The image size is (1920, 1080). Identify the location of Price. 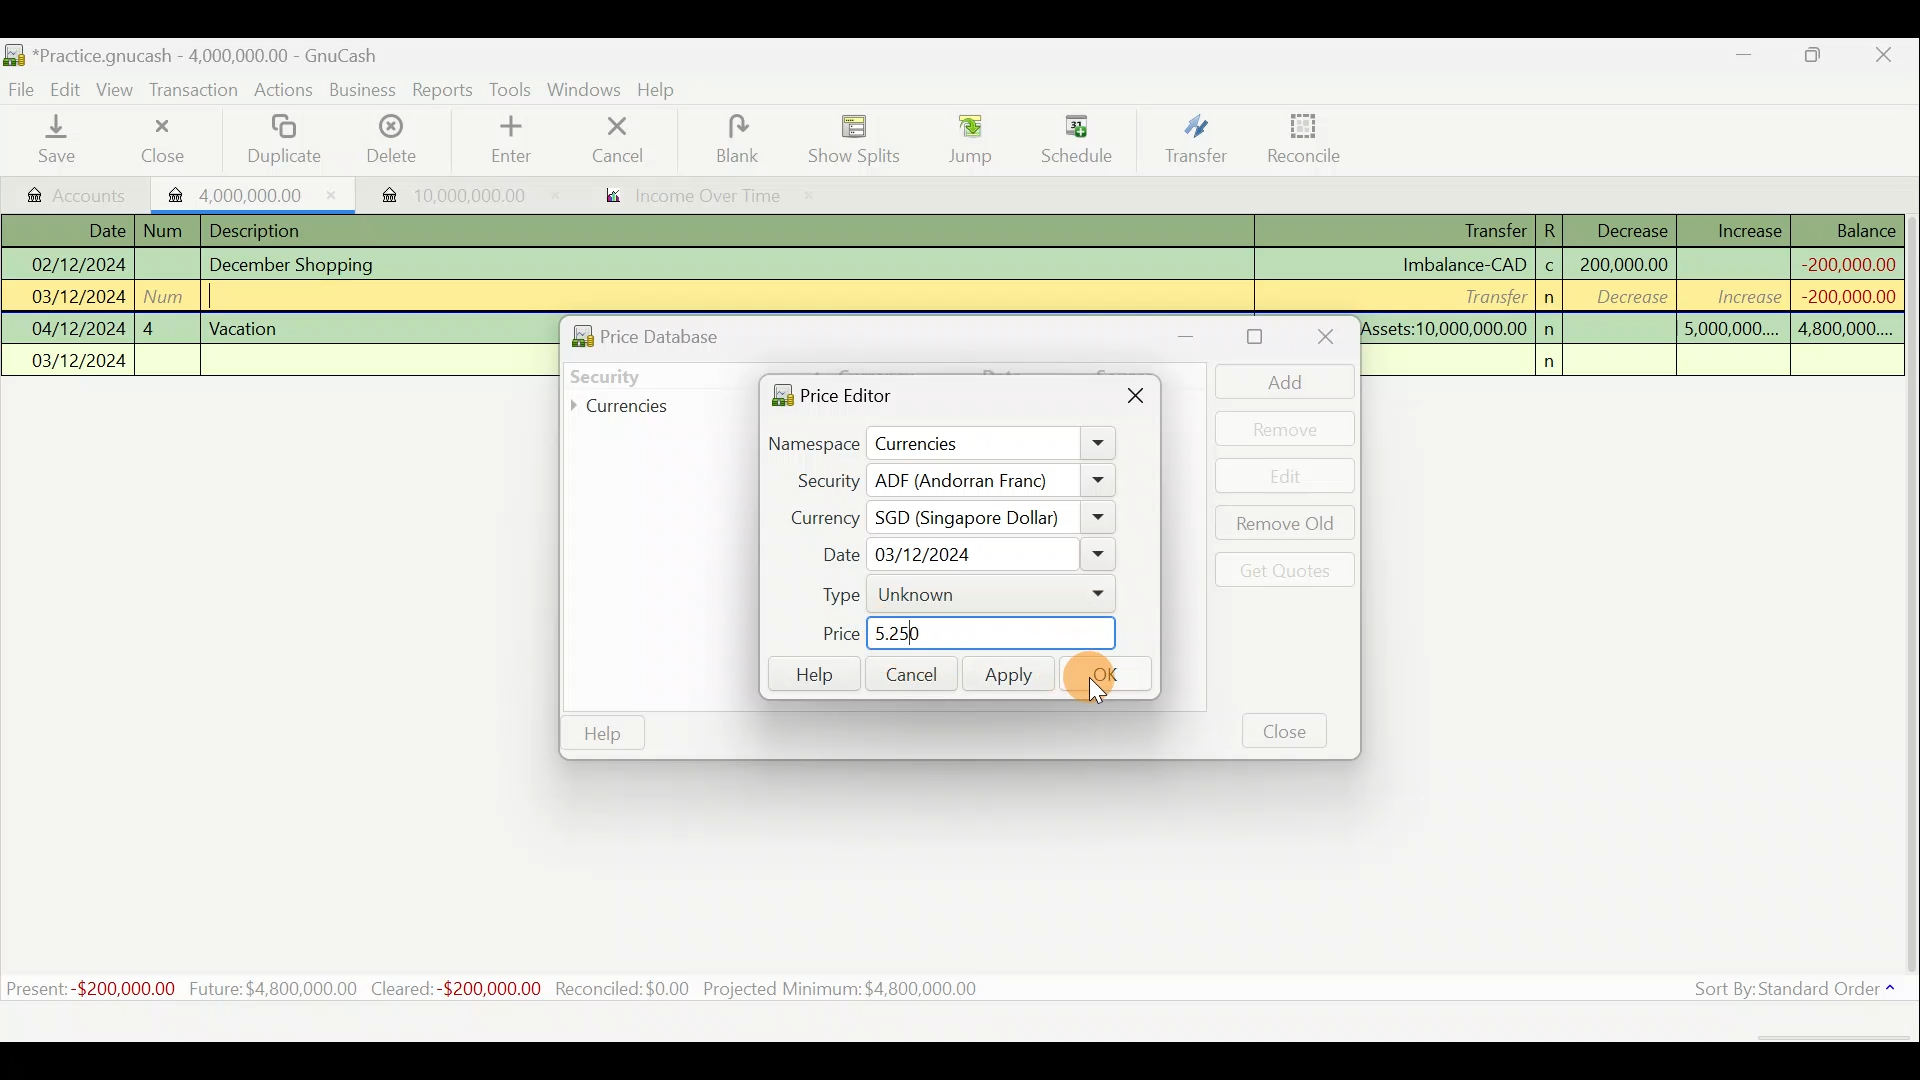
(834, 634).